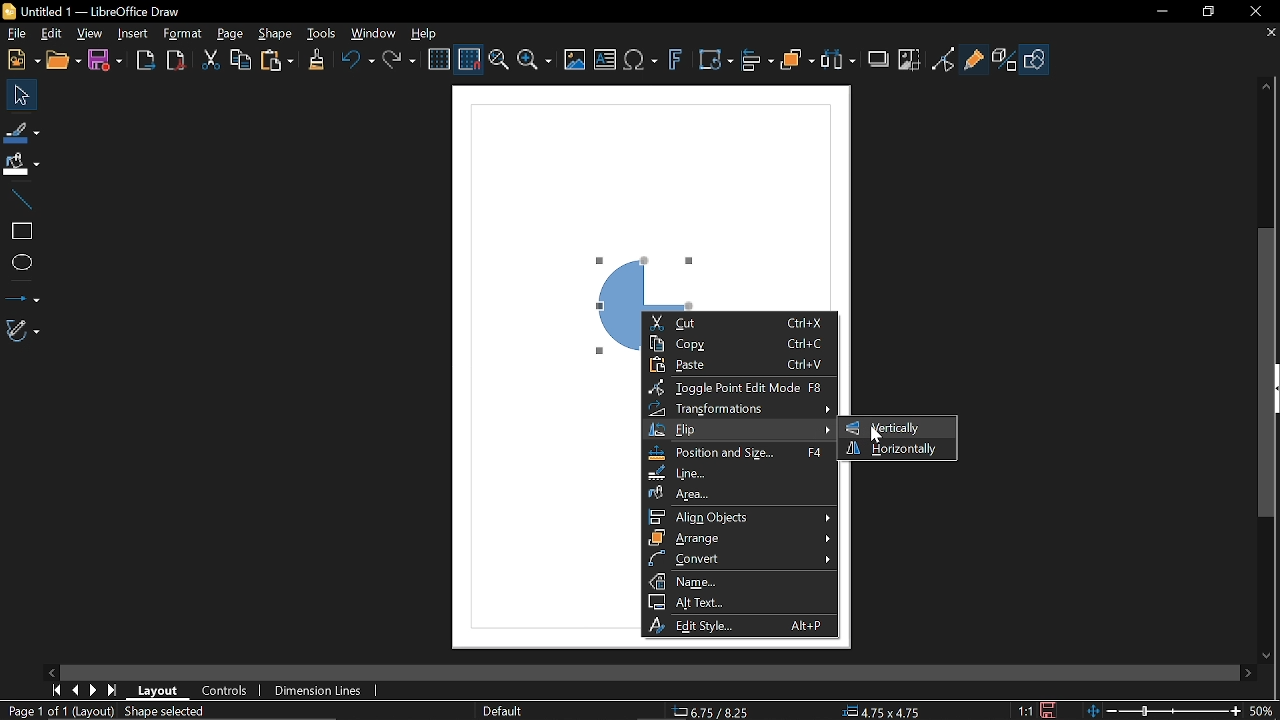 The height and width of the screenshot is (720, 1280). Describe the element at coordinates (21, 59) in the screenshot. I see `New` at that location.